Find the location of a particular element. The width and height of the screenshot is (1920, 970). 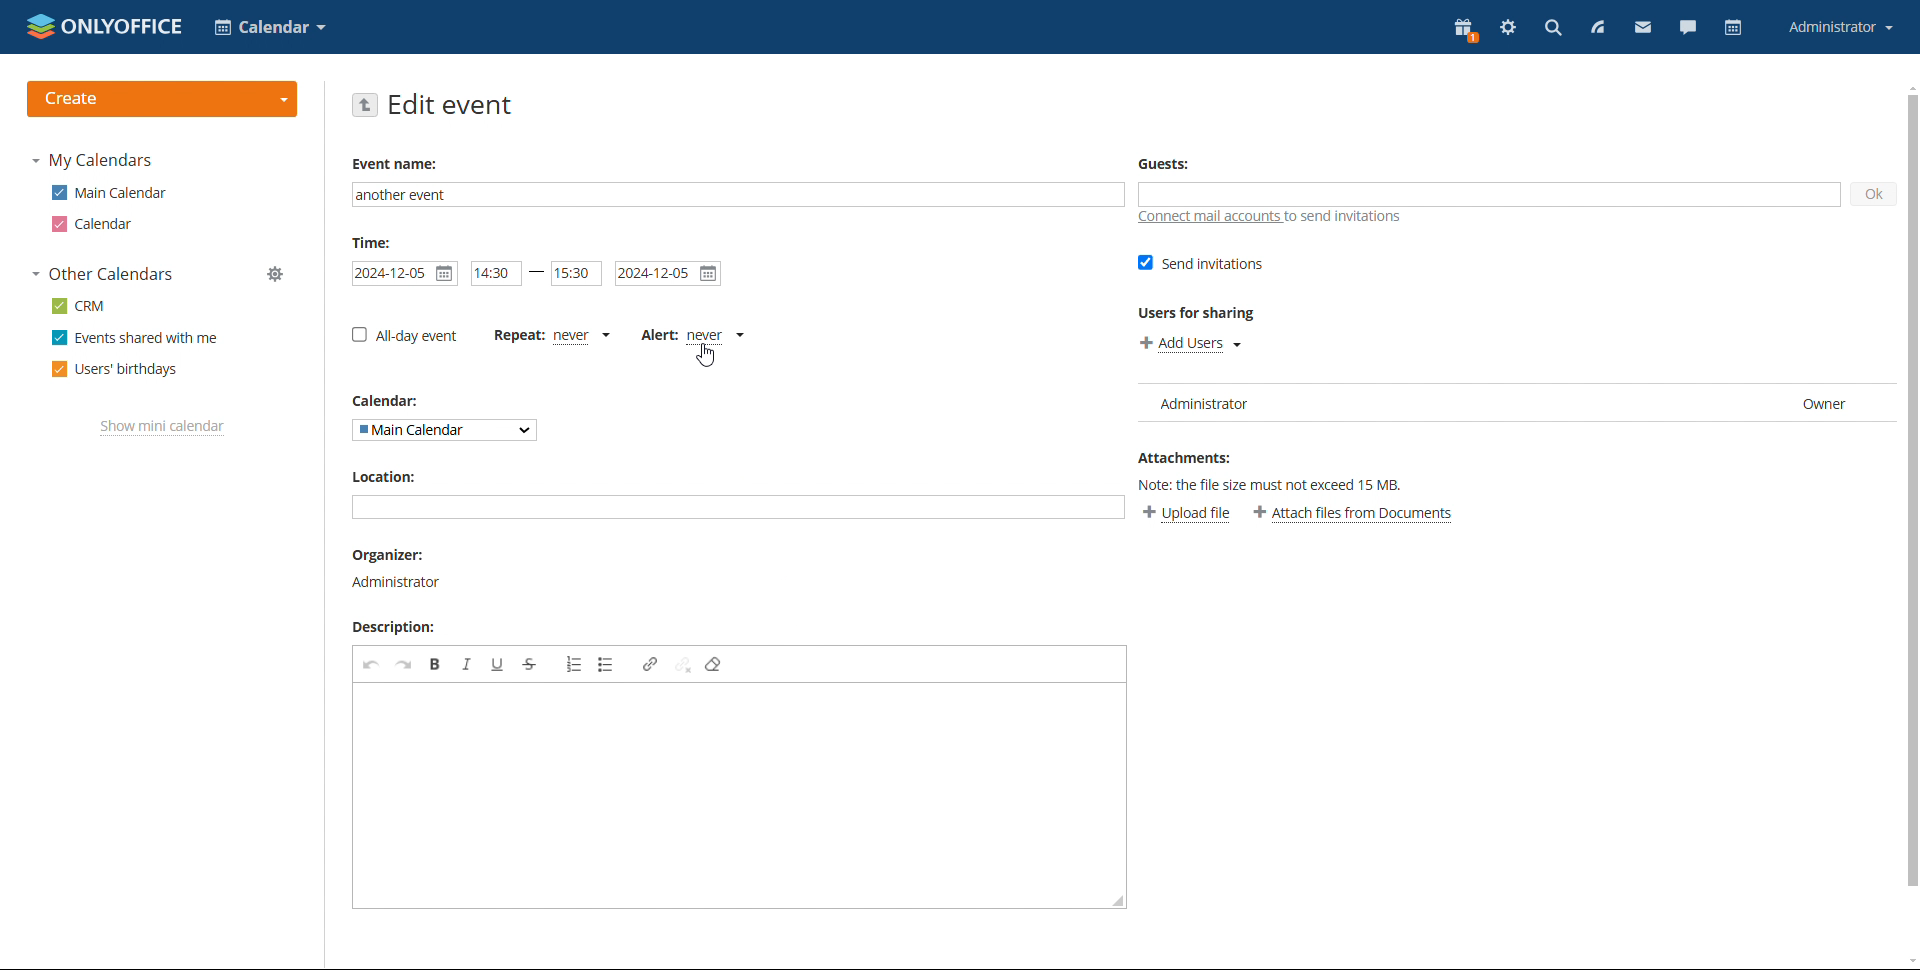

Guests: is located at coordinates (1163, 163).